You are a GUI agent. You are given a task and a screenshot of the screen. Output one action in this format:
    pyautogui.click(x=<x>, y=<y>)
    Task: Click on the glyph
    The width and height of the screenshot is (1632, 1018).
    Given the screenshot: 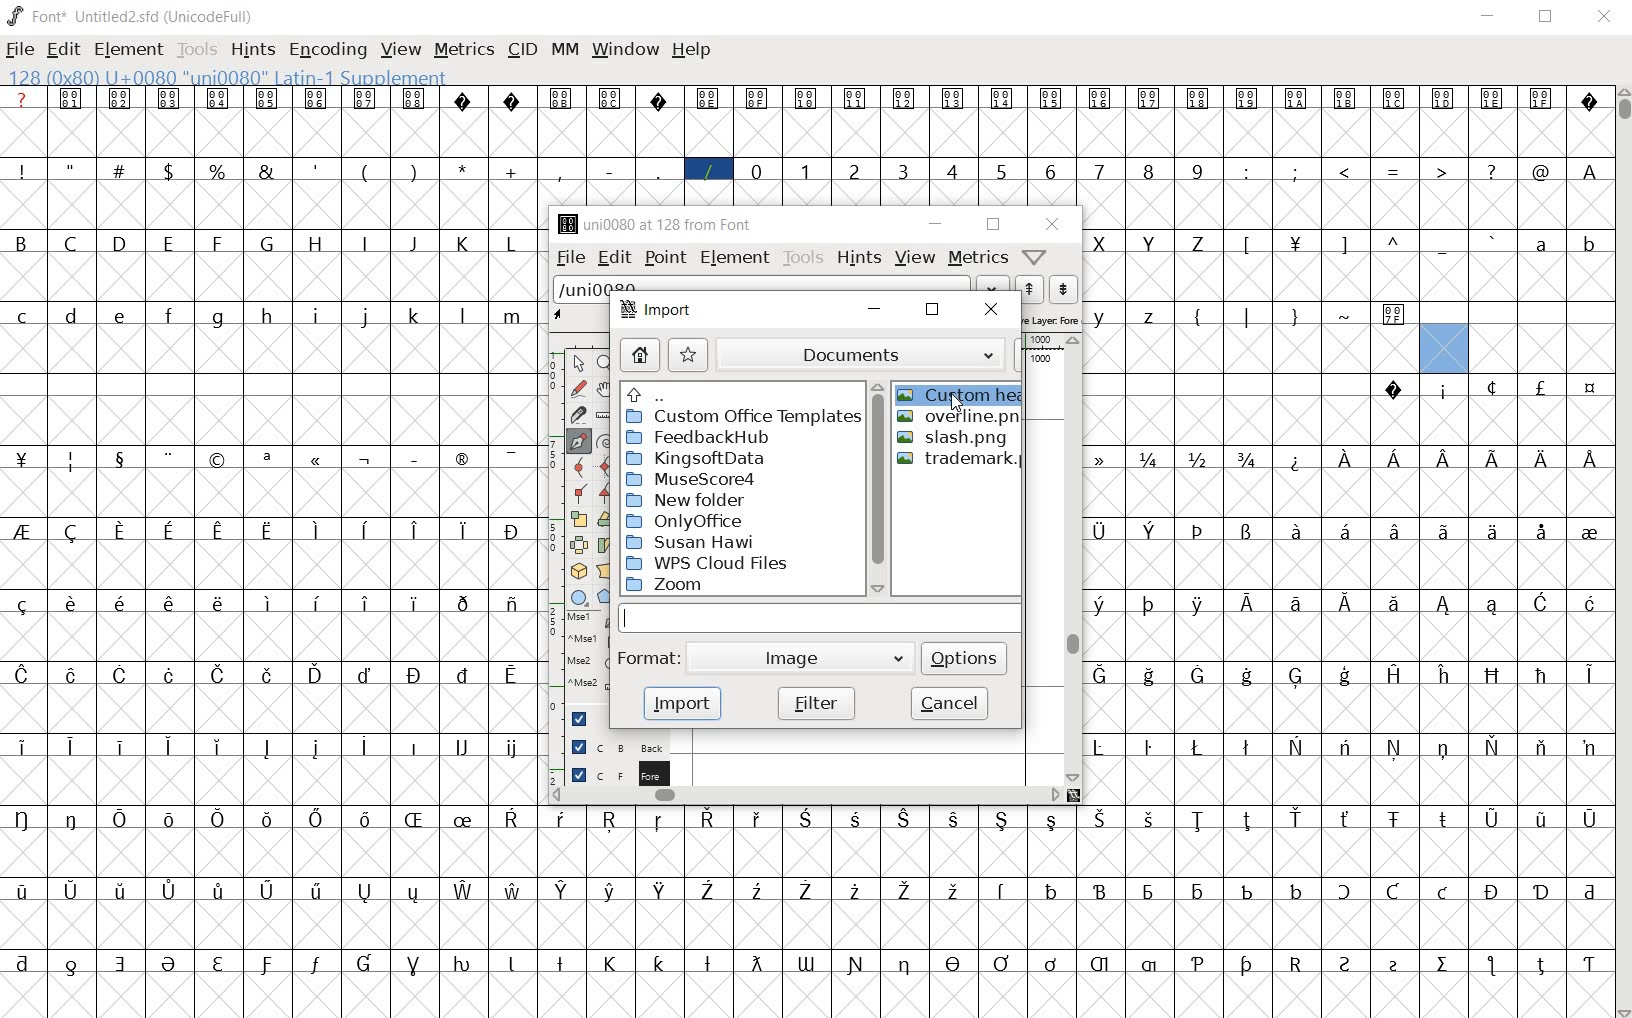 What is the action you would take?
    pyautogui.click(x=461, y=964)
    